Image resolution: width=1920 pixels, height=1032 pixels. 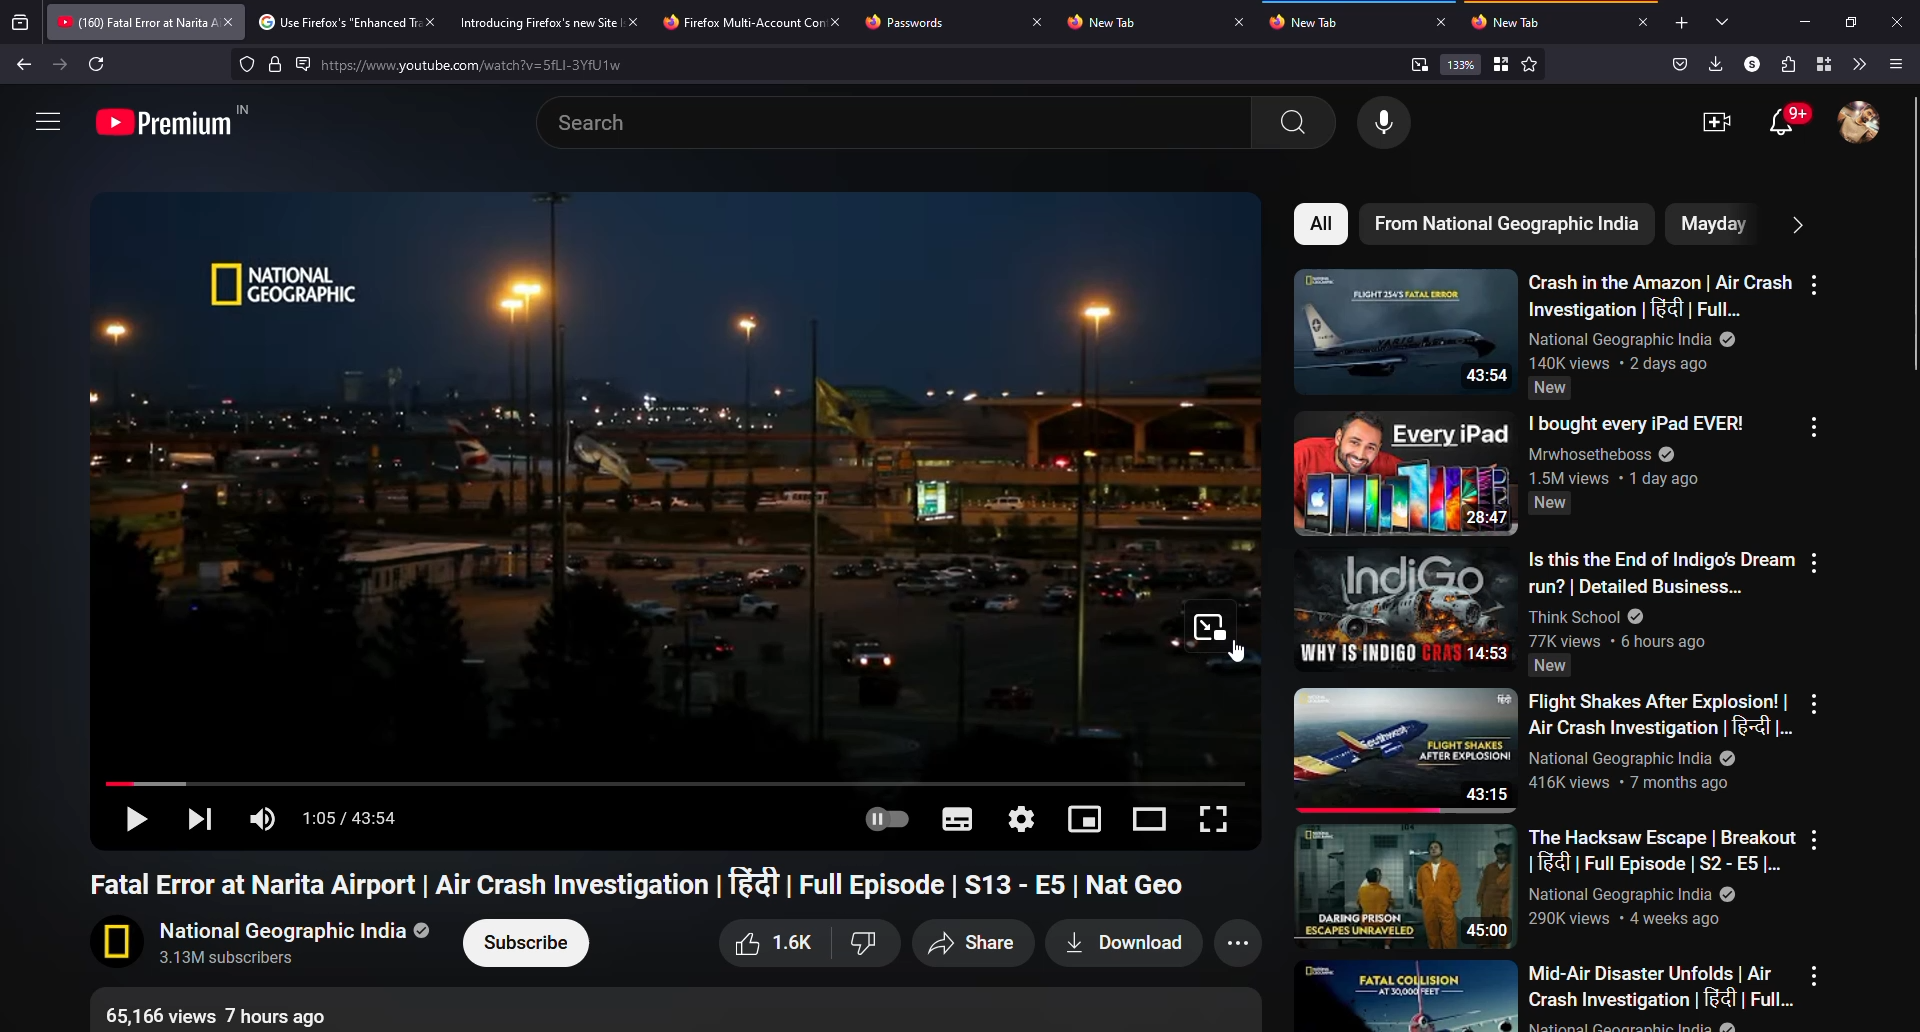 What do you see at coordinates (1660, 741) in the screenshot?
I see `video text description` at bounding box center [1660, 741].